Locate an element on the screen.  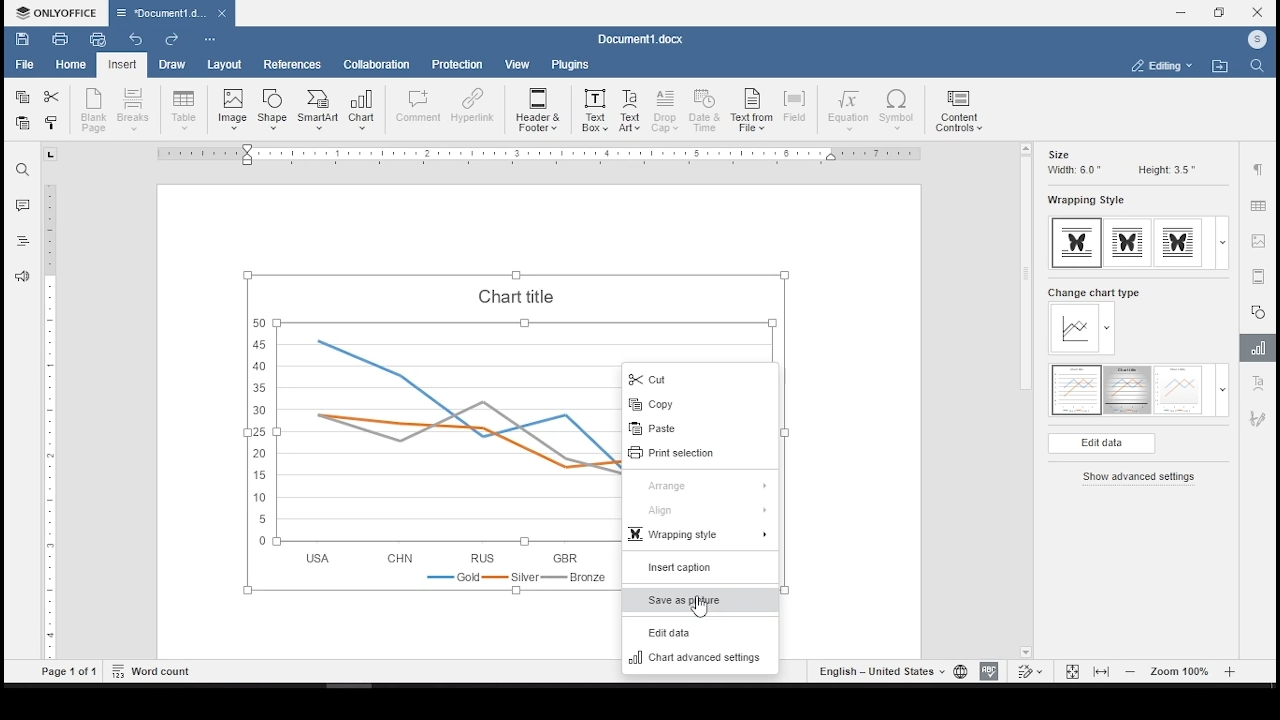
shape settings is located at coordinates (1259, 311).